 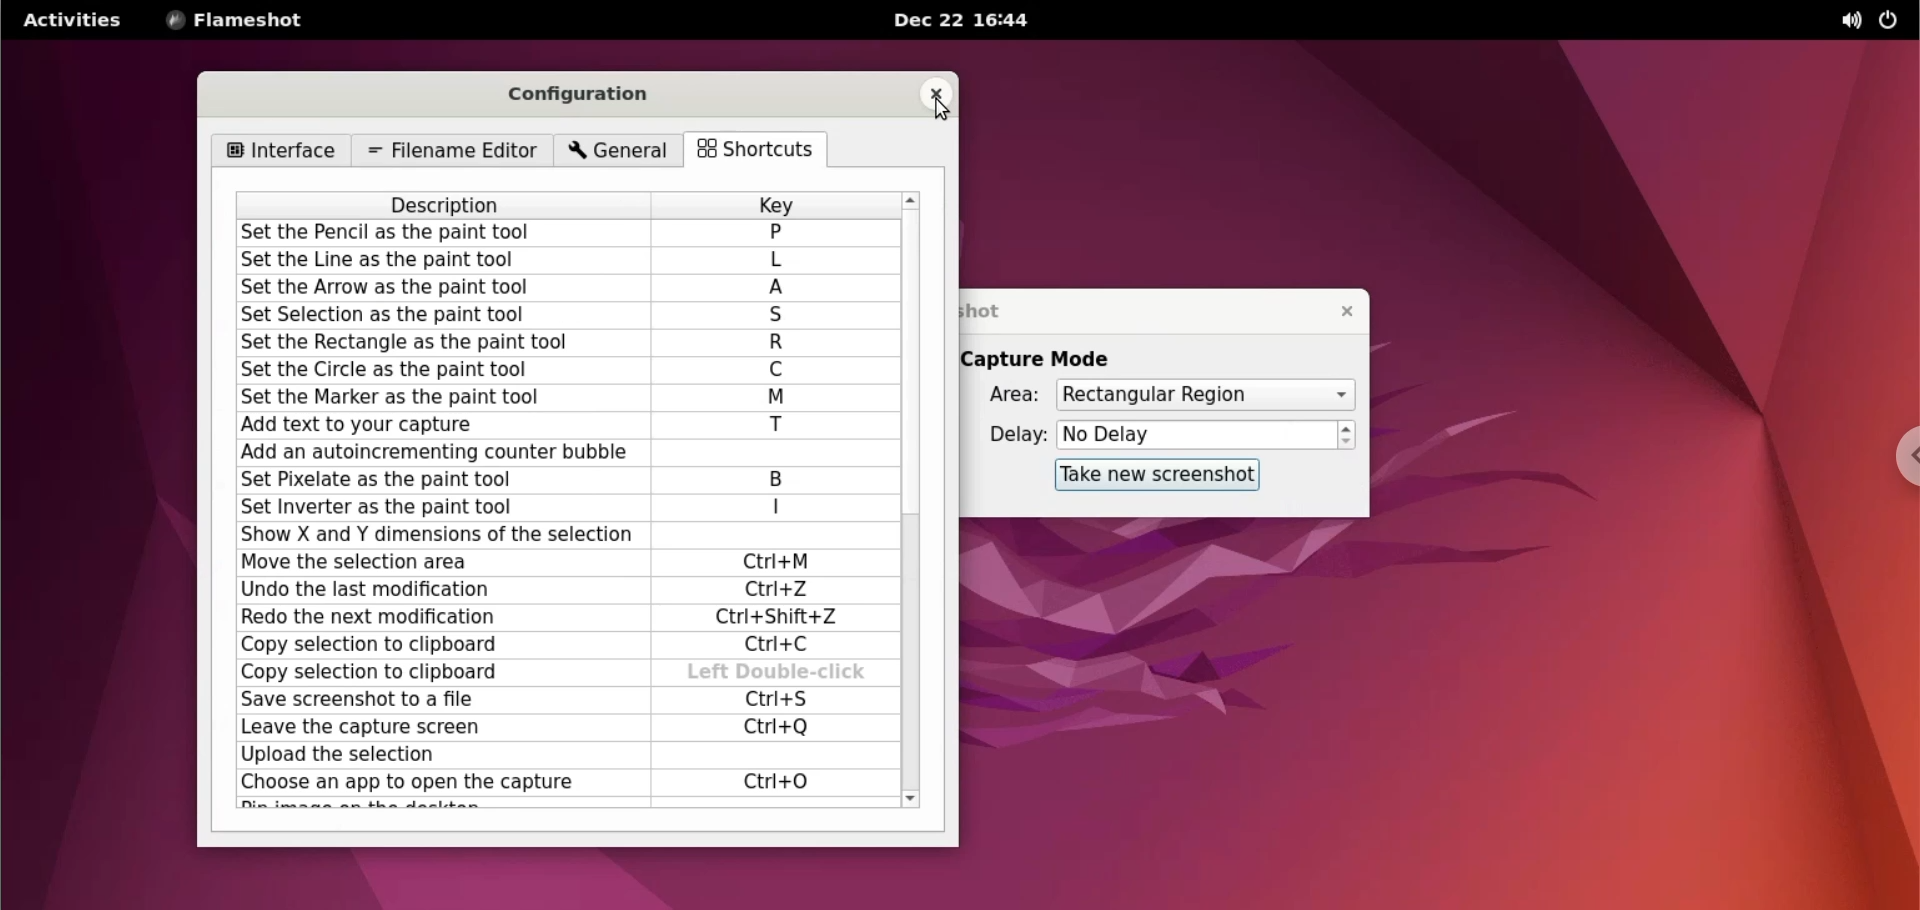 I want to click on upload the selection, so click(x=434, y=756).